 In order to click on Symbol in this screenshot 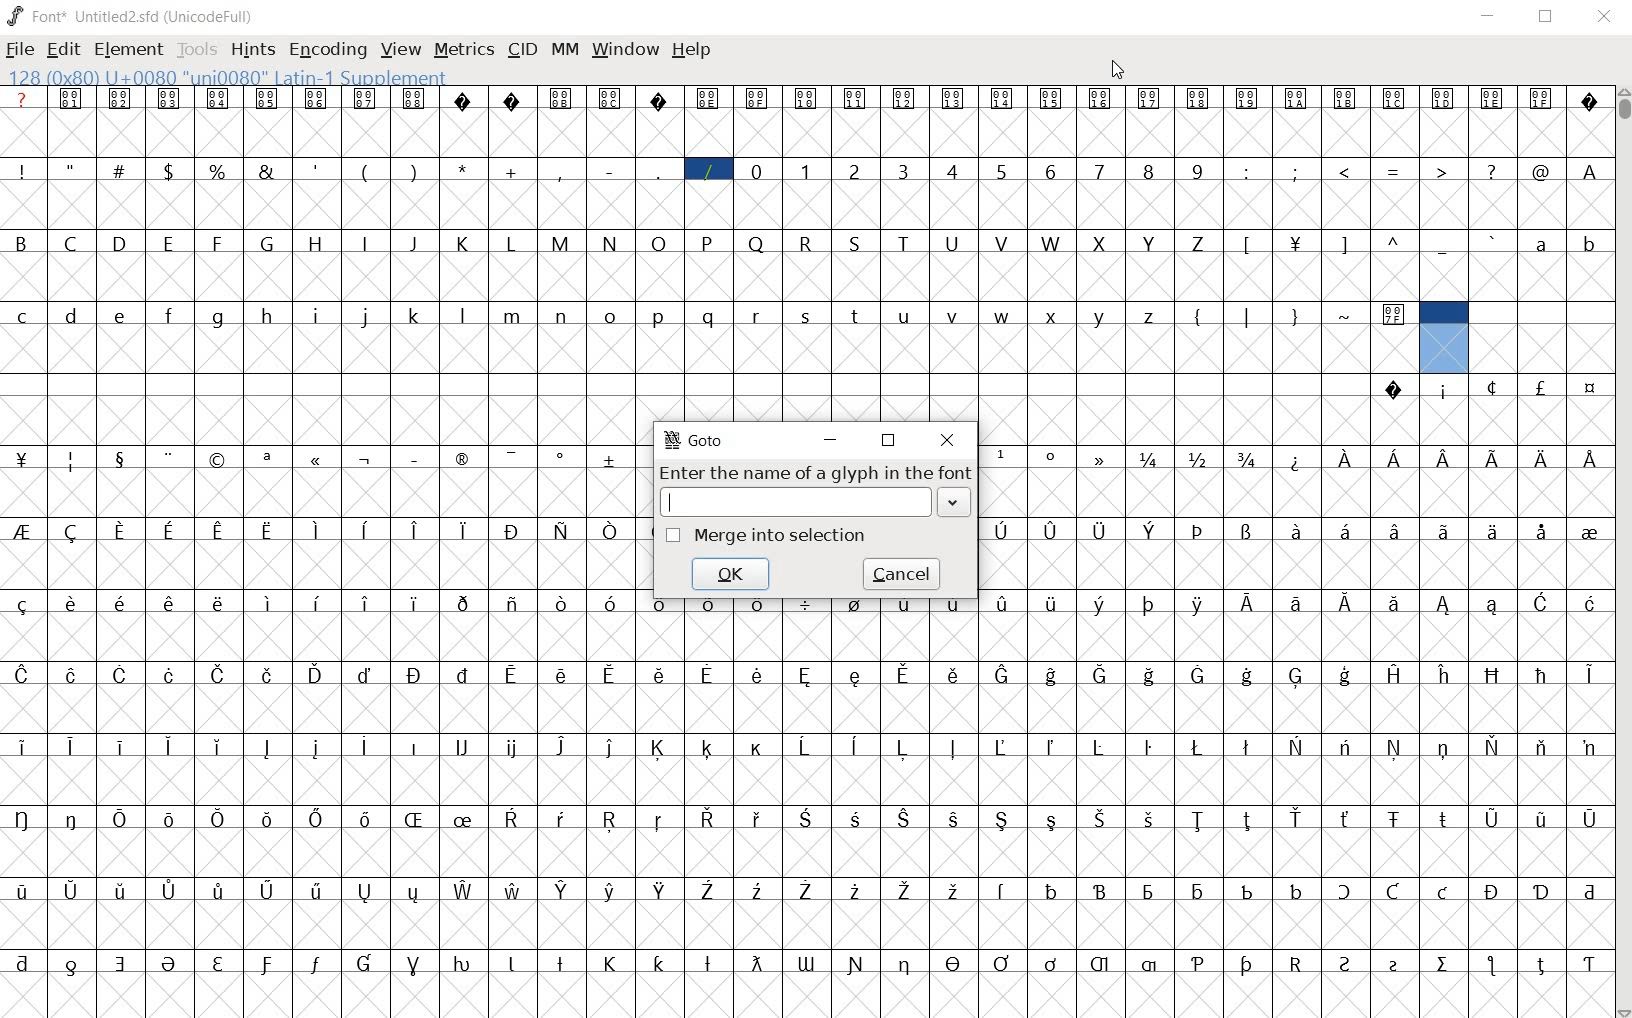, I will do `click(418, 818)`.